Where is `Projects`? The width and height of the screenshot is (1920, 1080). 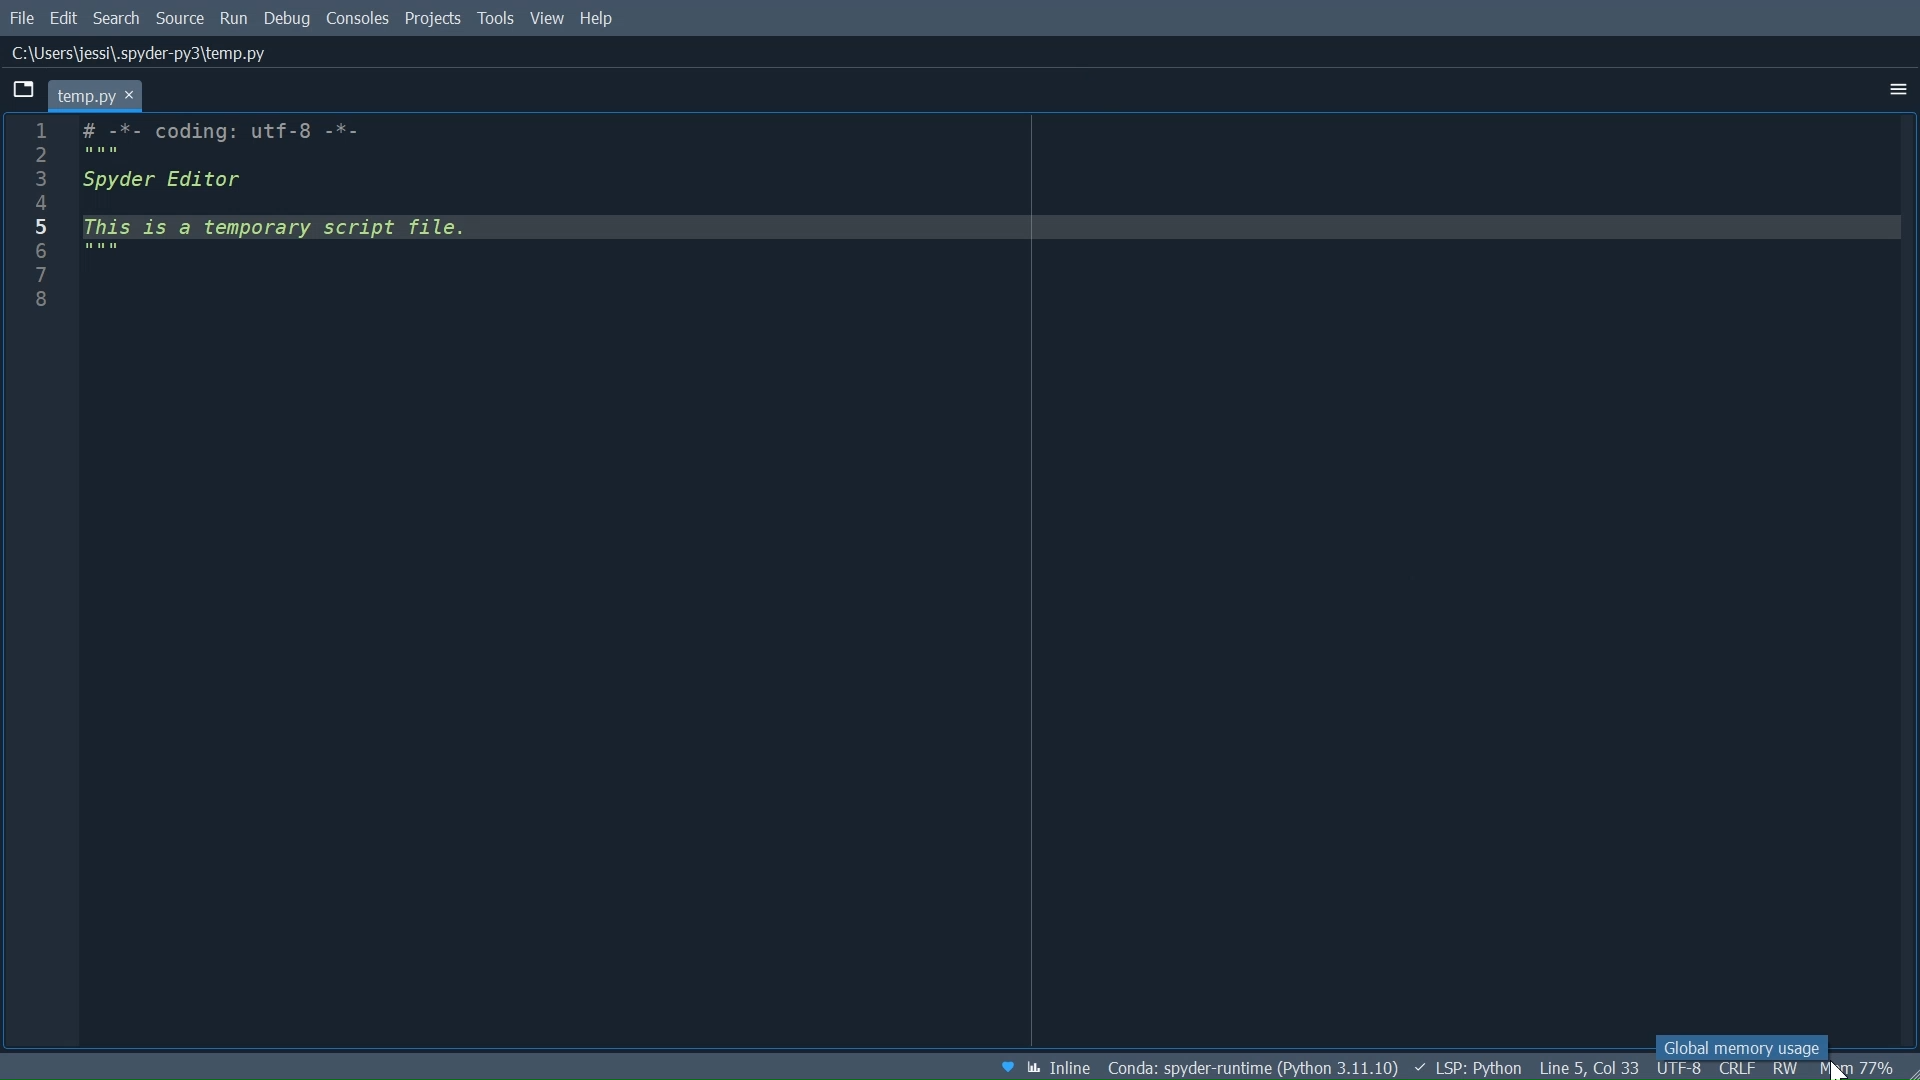 Projects is located at coordinates (434, 20).